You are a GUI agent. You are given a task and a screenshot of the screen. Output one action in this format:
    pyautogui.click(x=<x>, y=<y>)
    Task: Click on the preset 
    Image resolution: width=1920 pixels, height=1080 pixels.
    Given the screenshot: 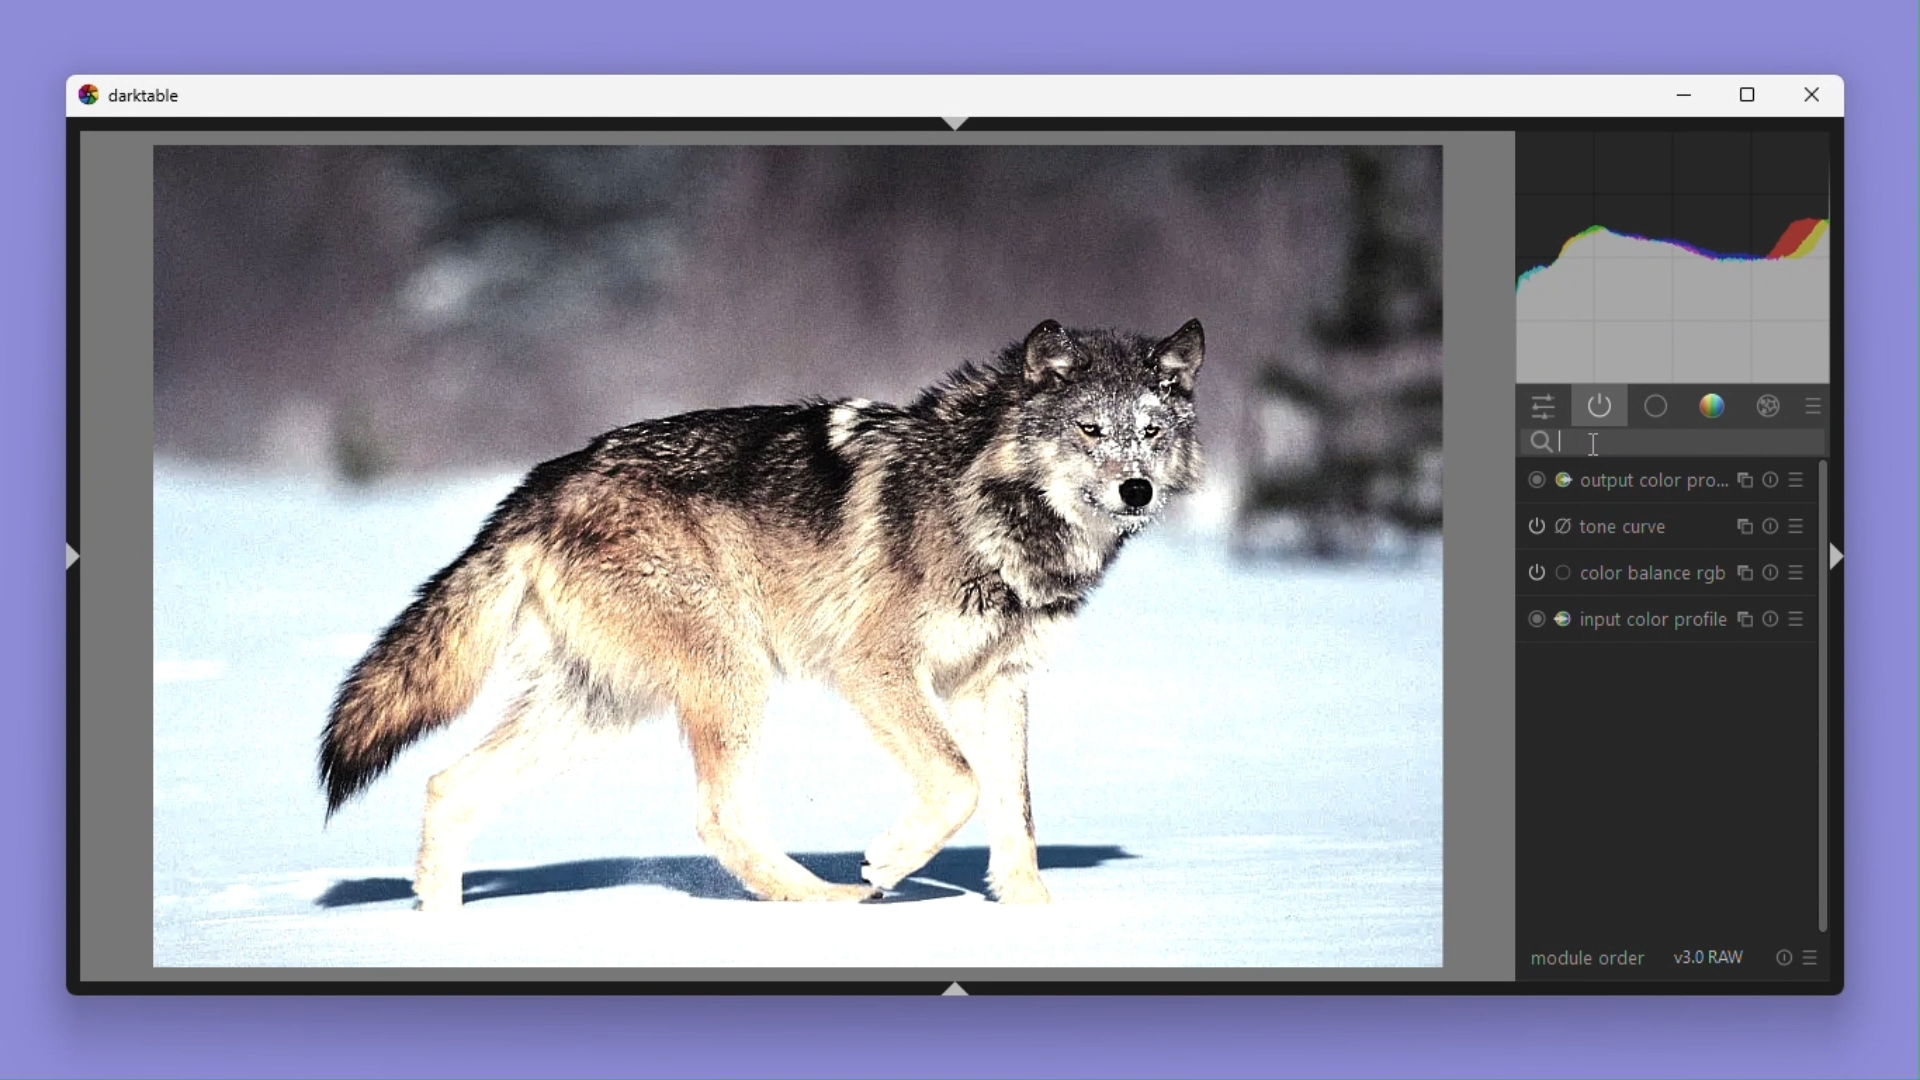 What is the action you would take?
    pyautogui.click(x=1812, y=956)
    